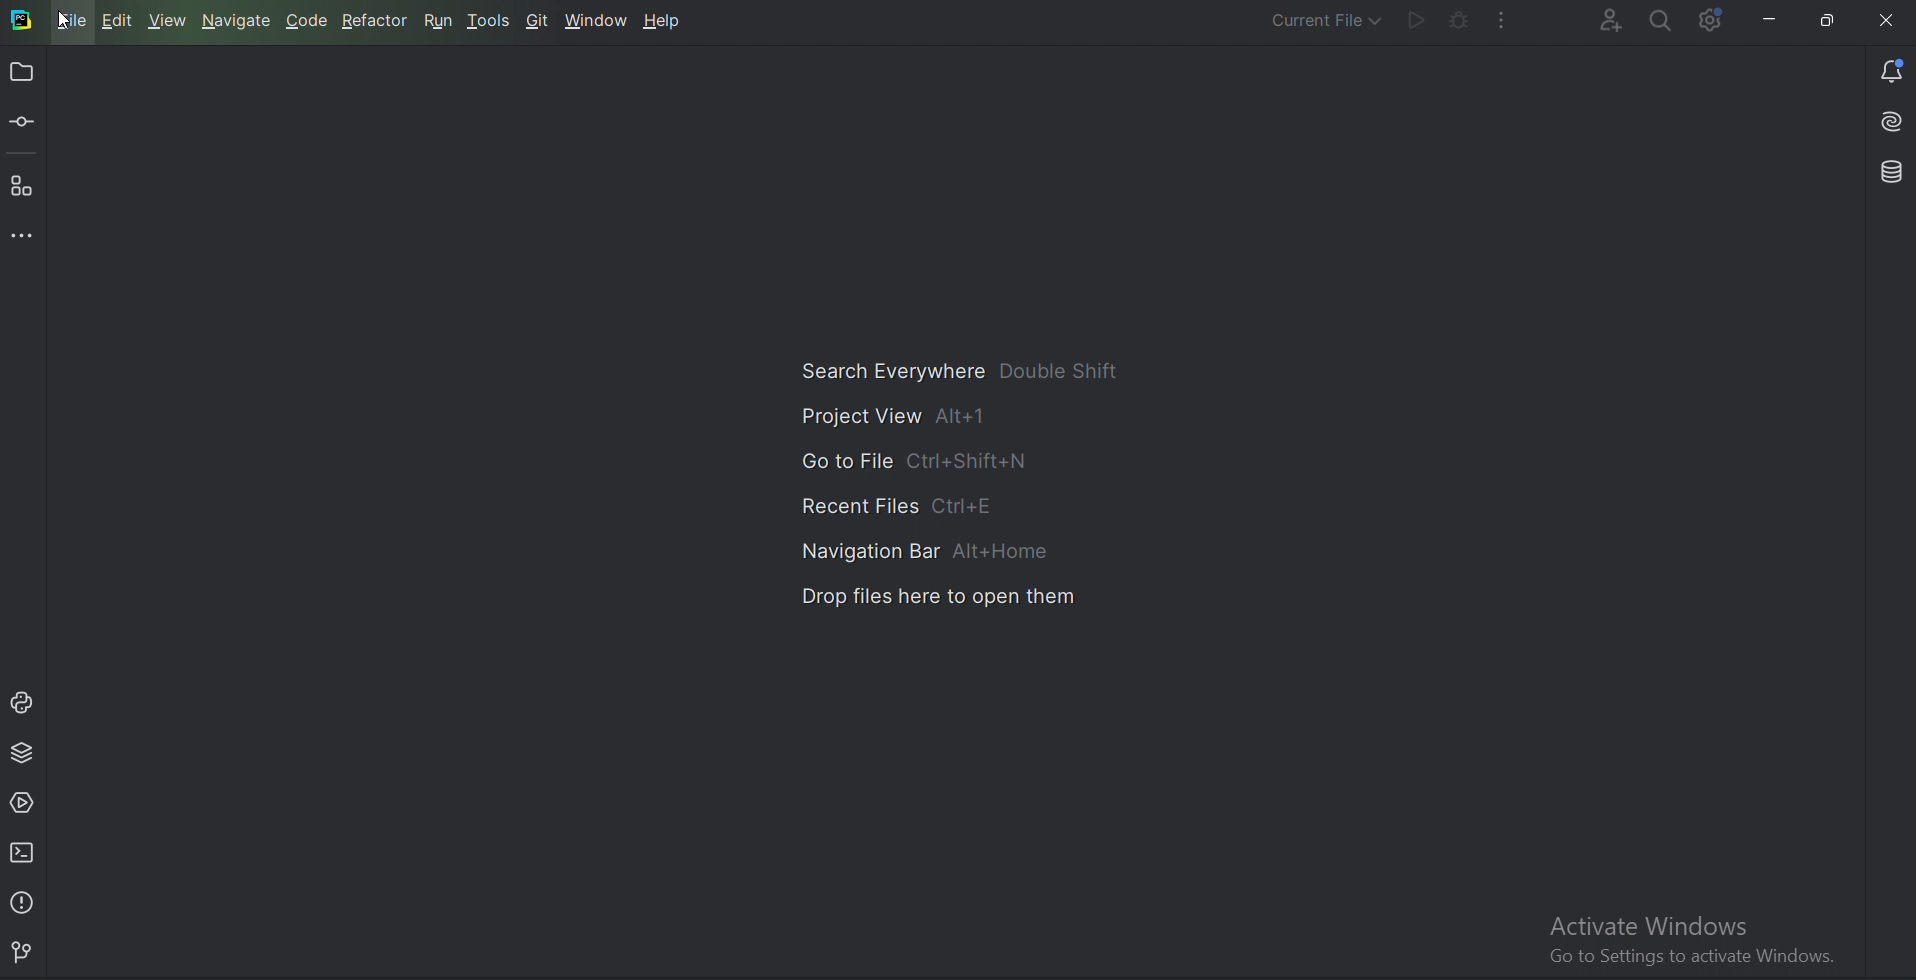 The width and height of the screenshot is (1916, 980). I want to click on Navigation Bar Alt+Home, so click(936, 552).